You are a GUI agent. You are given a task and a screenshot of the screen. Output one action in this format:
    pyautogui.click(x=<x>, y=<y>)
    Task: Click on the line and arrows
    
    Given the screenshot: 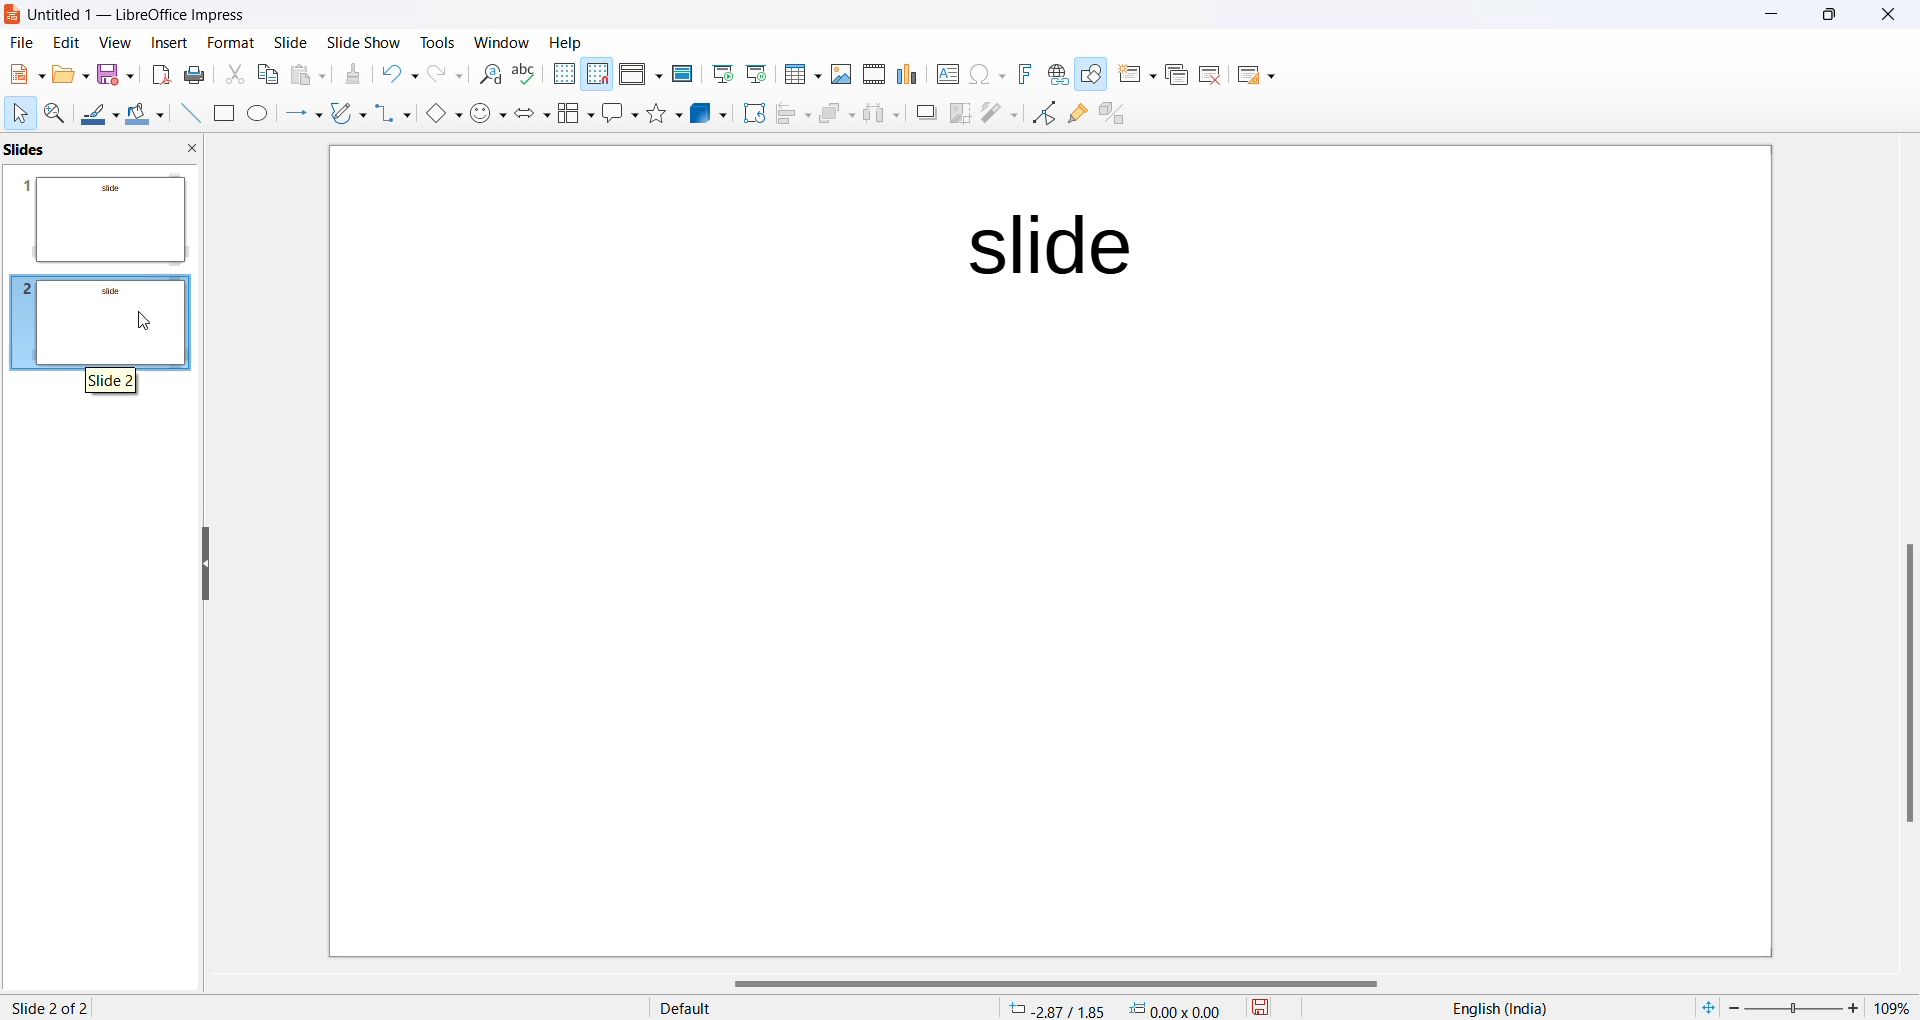 What is the action you would take?
    pyautogui.click(x=299, y=114)
    